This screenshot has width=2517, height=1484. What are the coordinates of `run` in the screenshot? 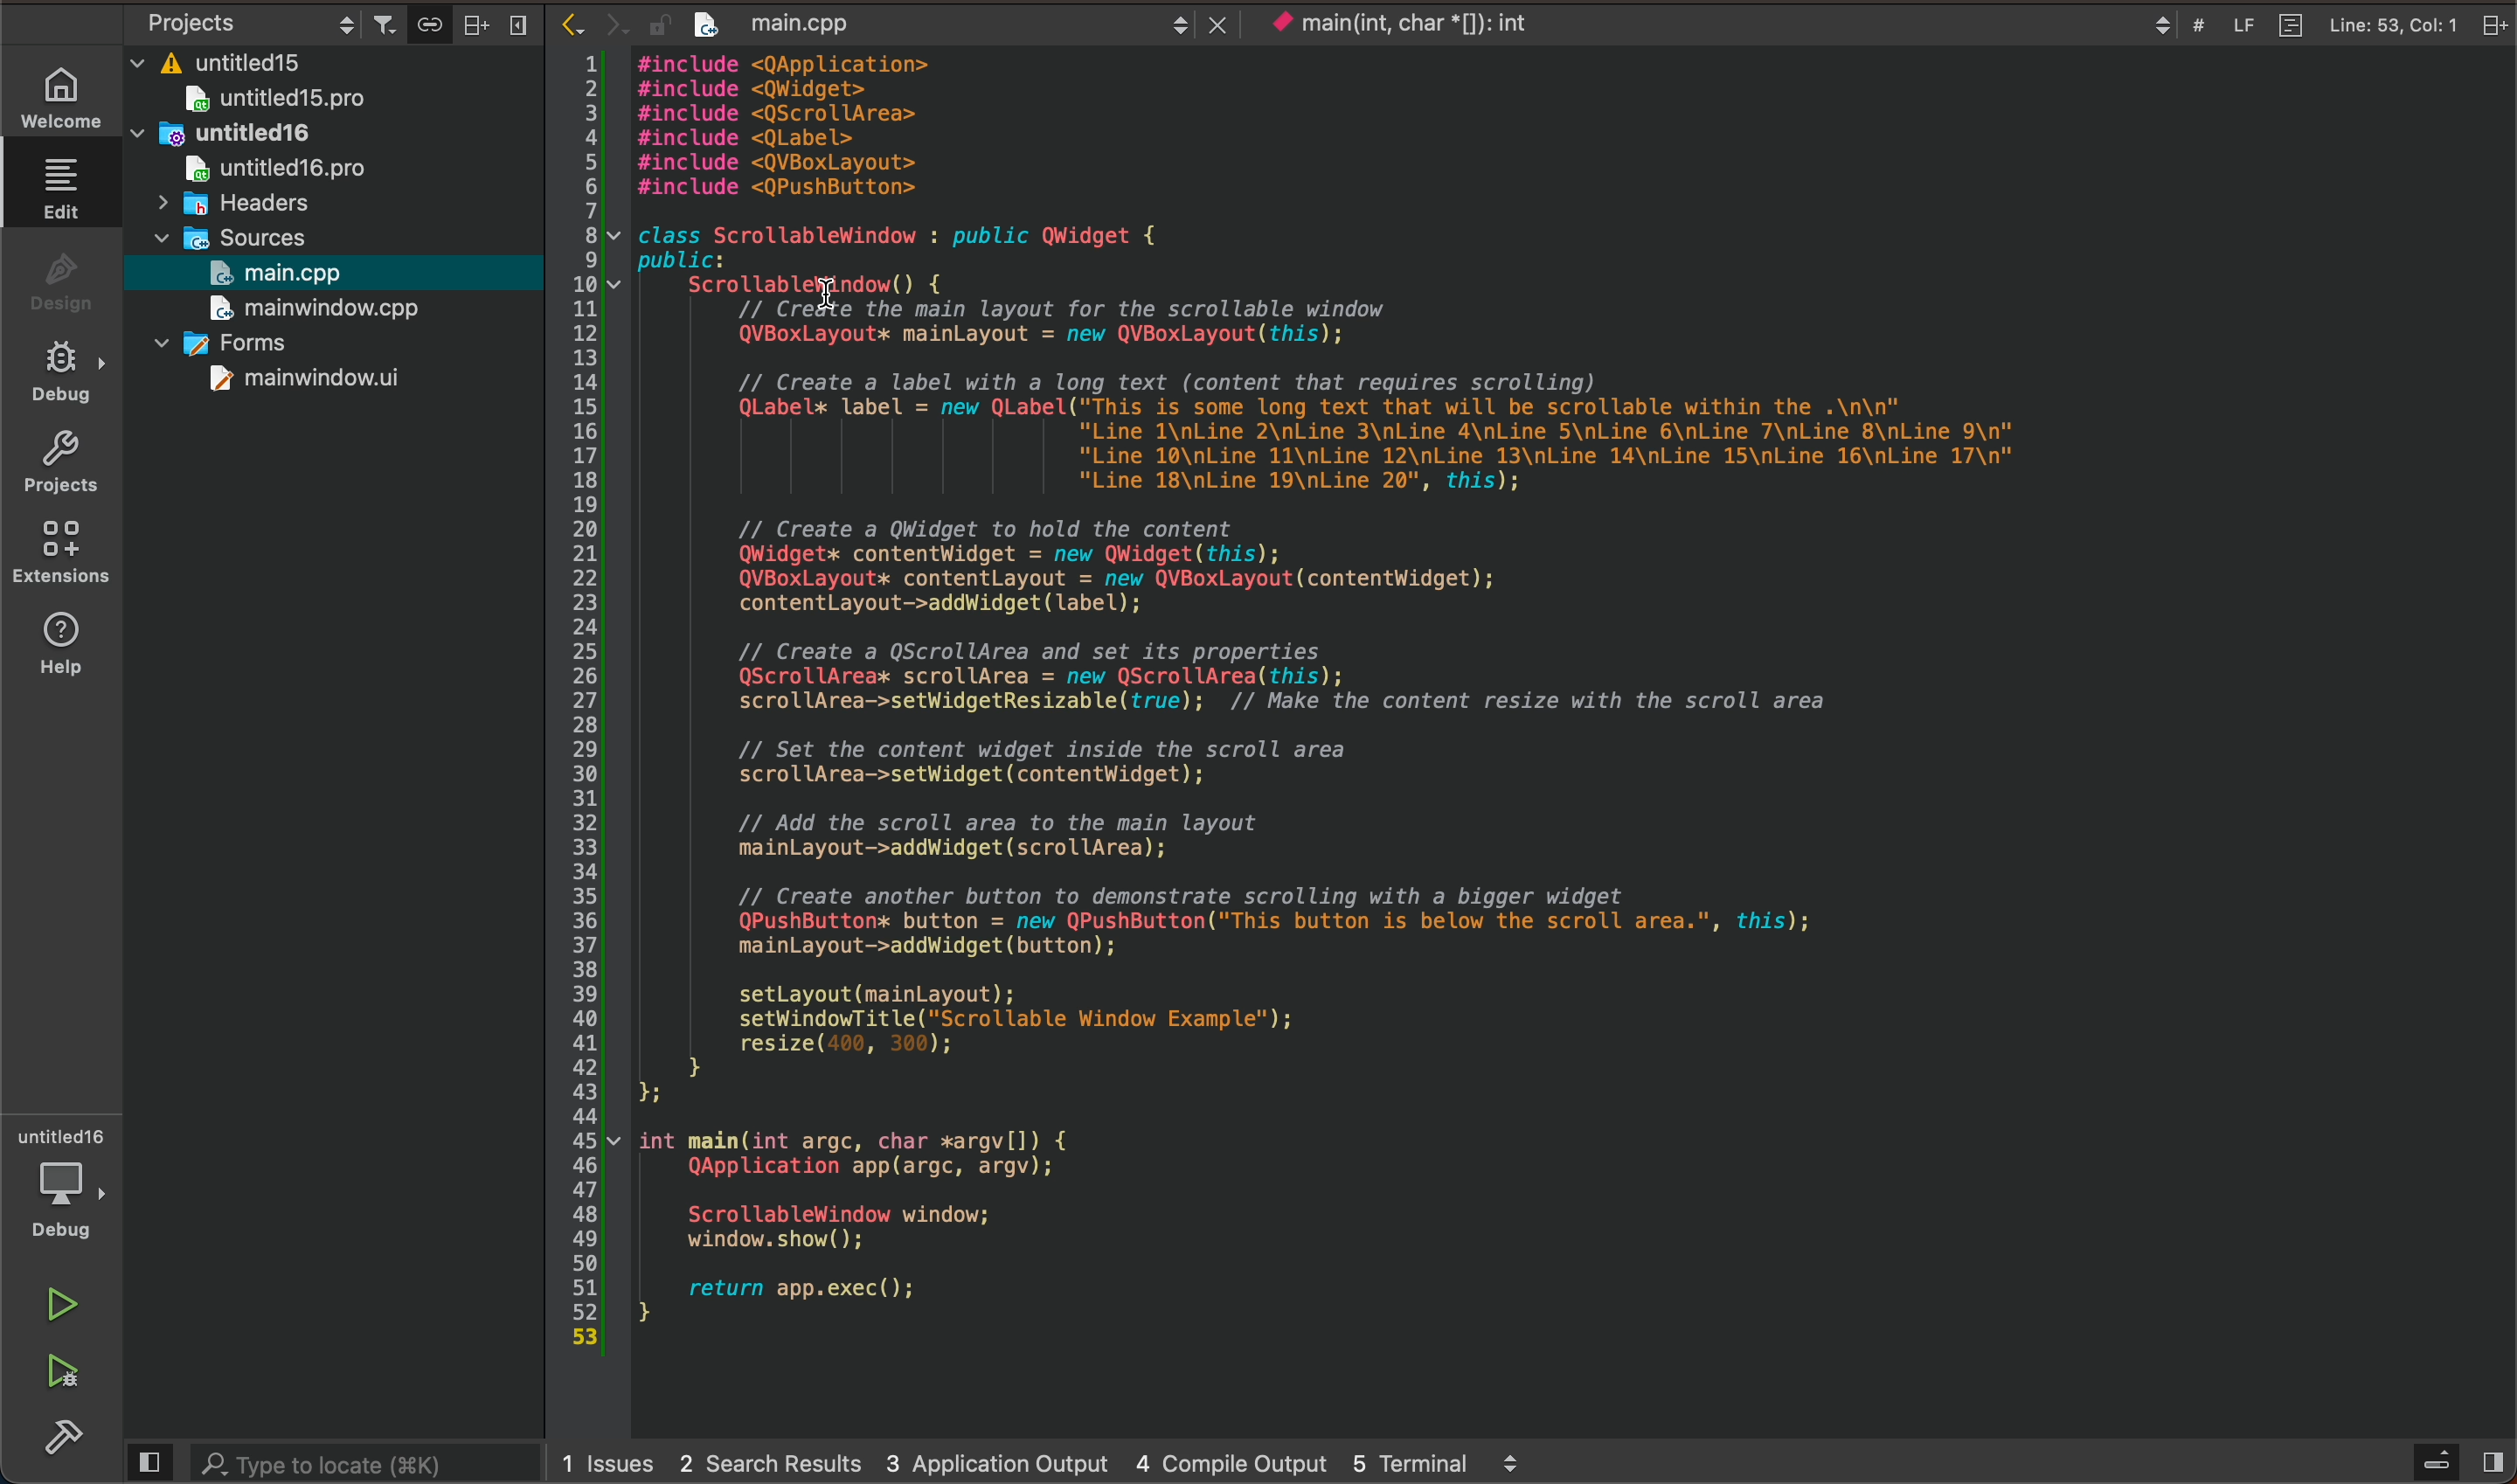 It's located at (53, 1308).